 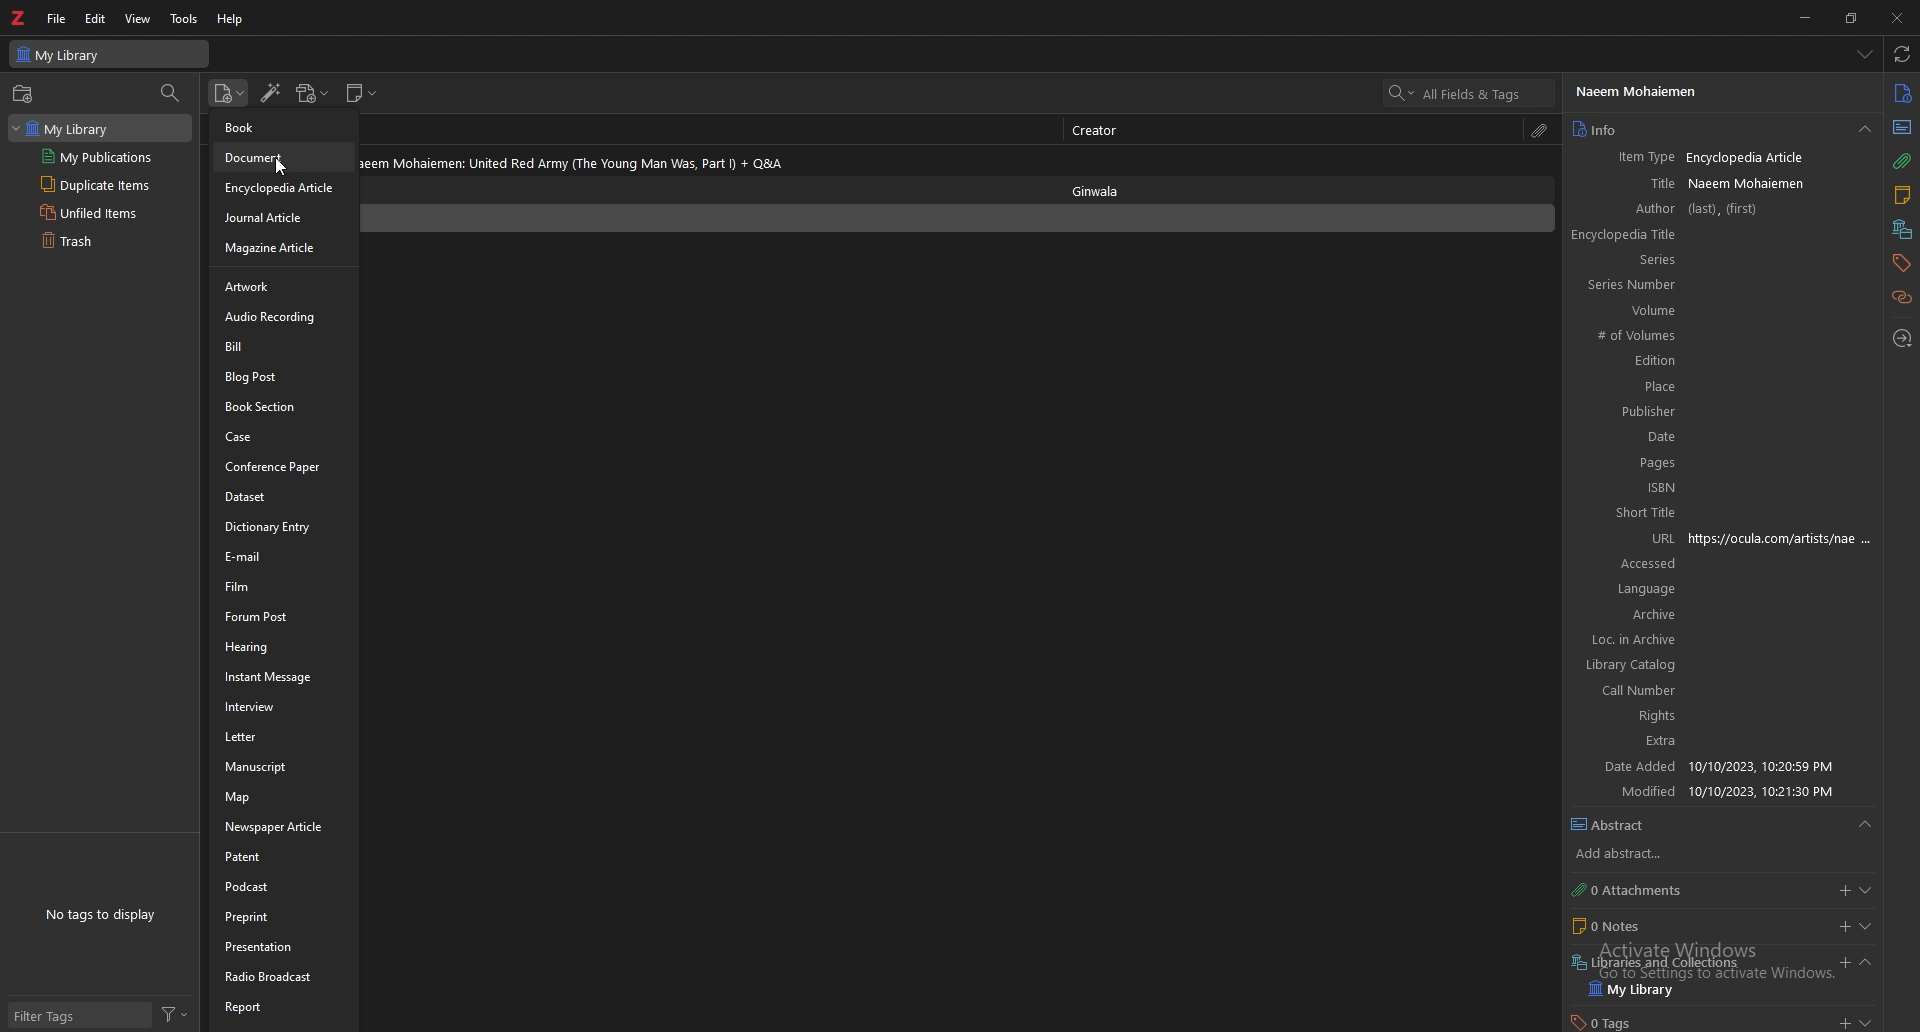 What do you see at coordinates (1628, 182) in the screenshot?
I see `title` at bounding box center [1628, 182].